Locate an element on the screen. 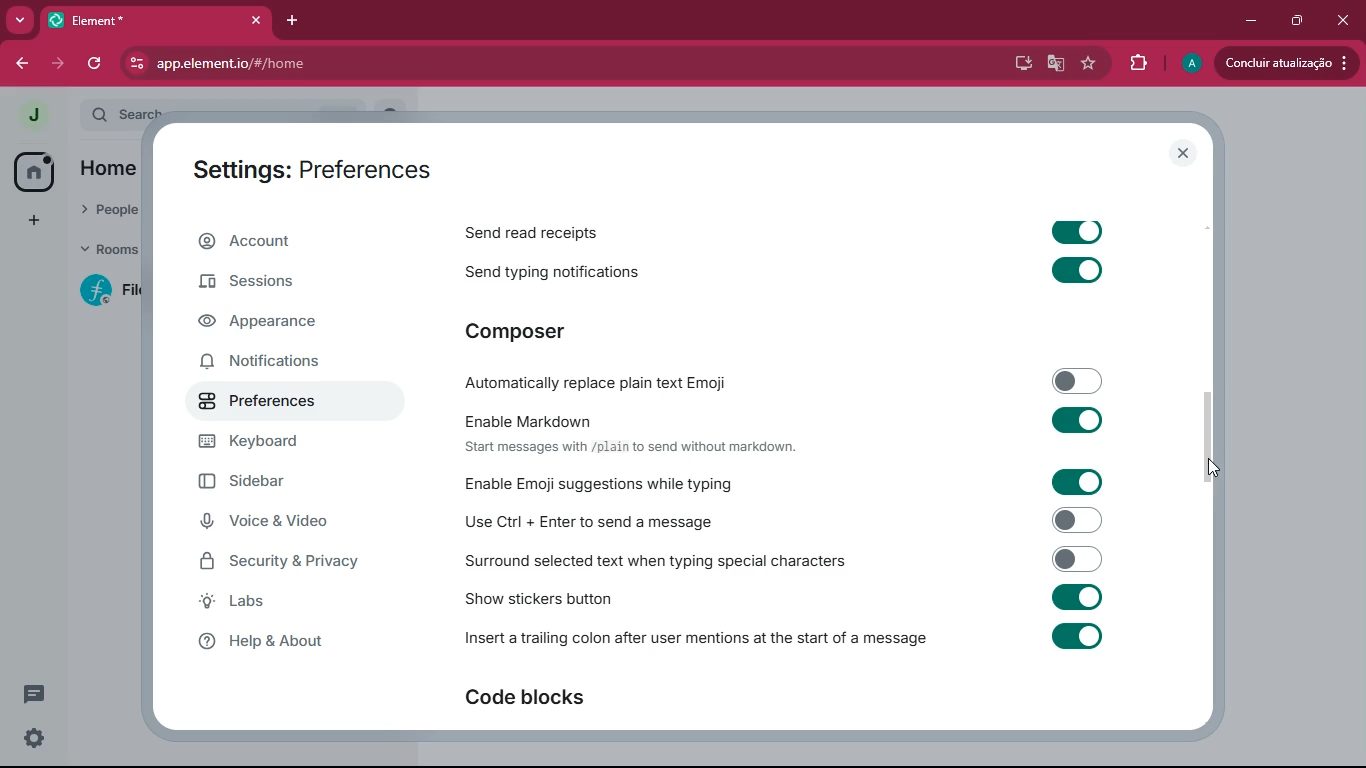 The height and width of the screenshot is (768, 1366). minimize is located at coordinates (1246, 21).